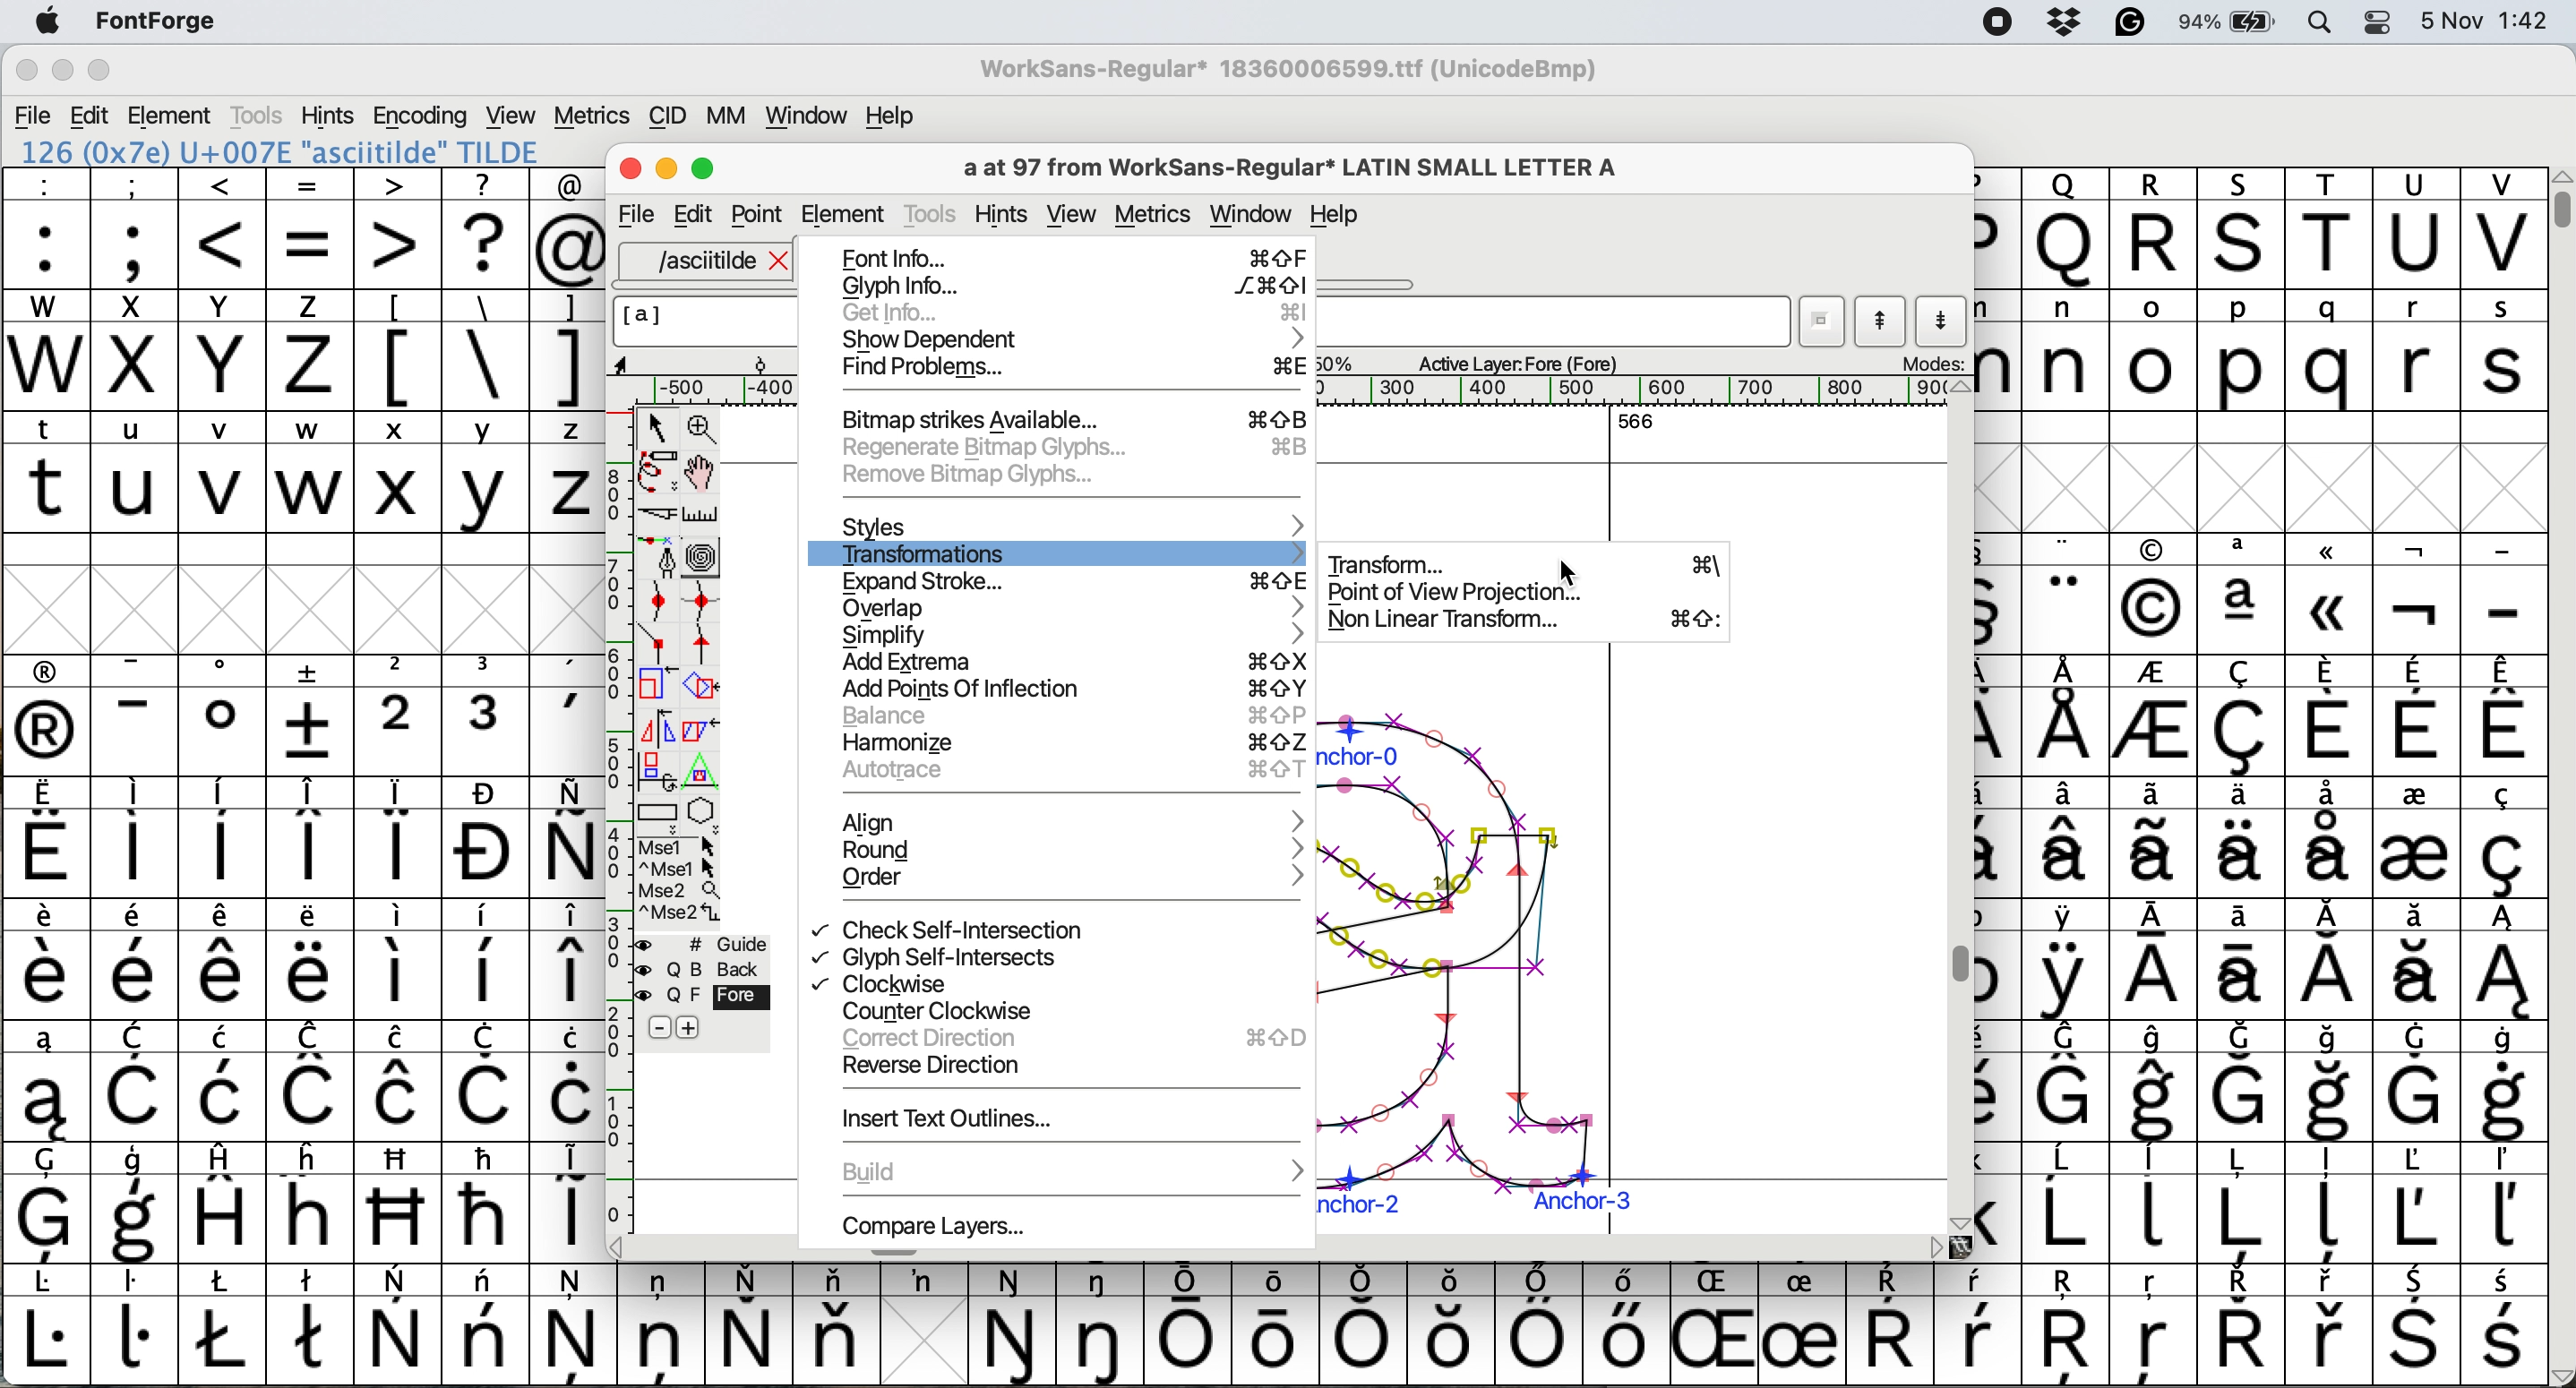 This screenshot has height=1388, width=2576. Describe the element at coordinates (397, 472) in the screenshot. I see `x` at that location.